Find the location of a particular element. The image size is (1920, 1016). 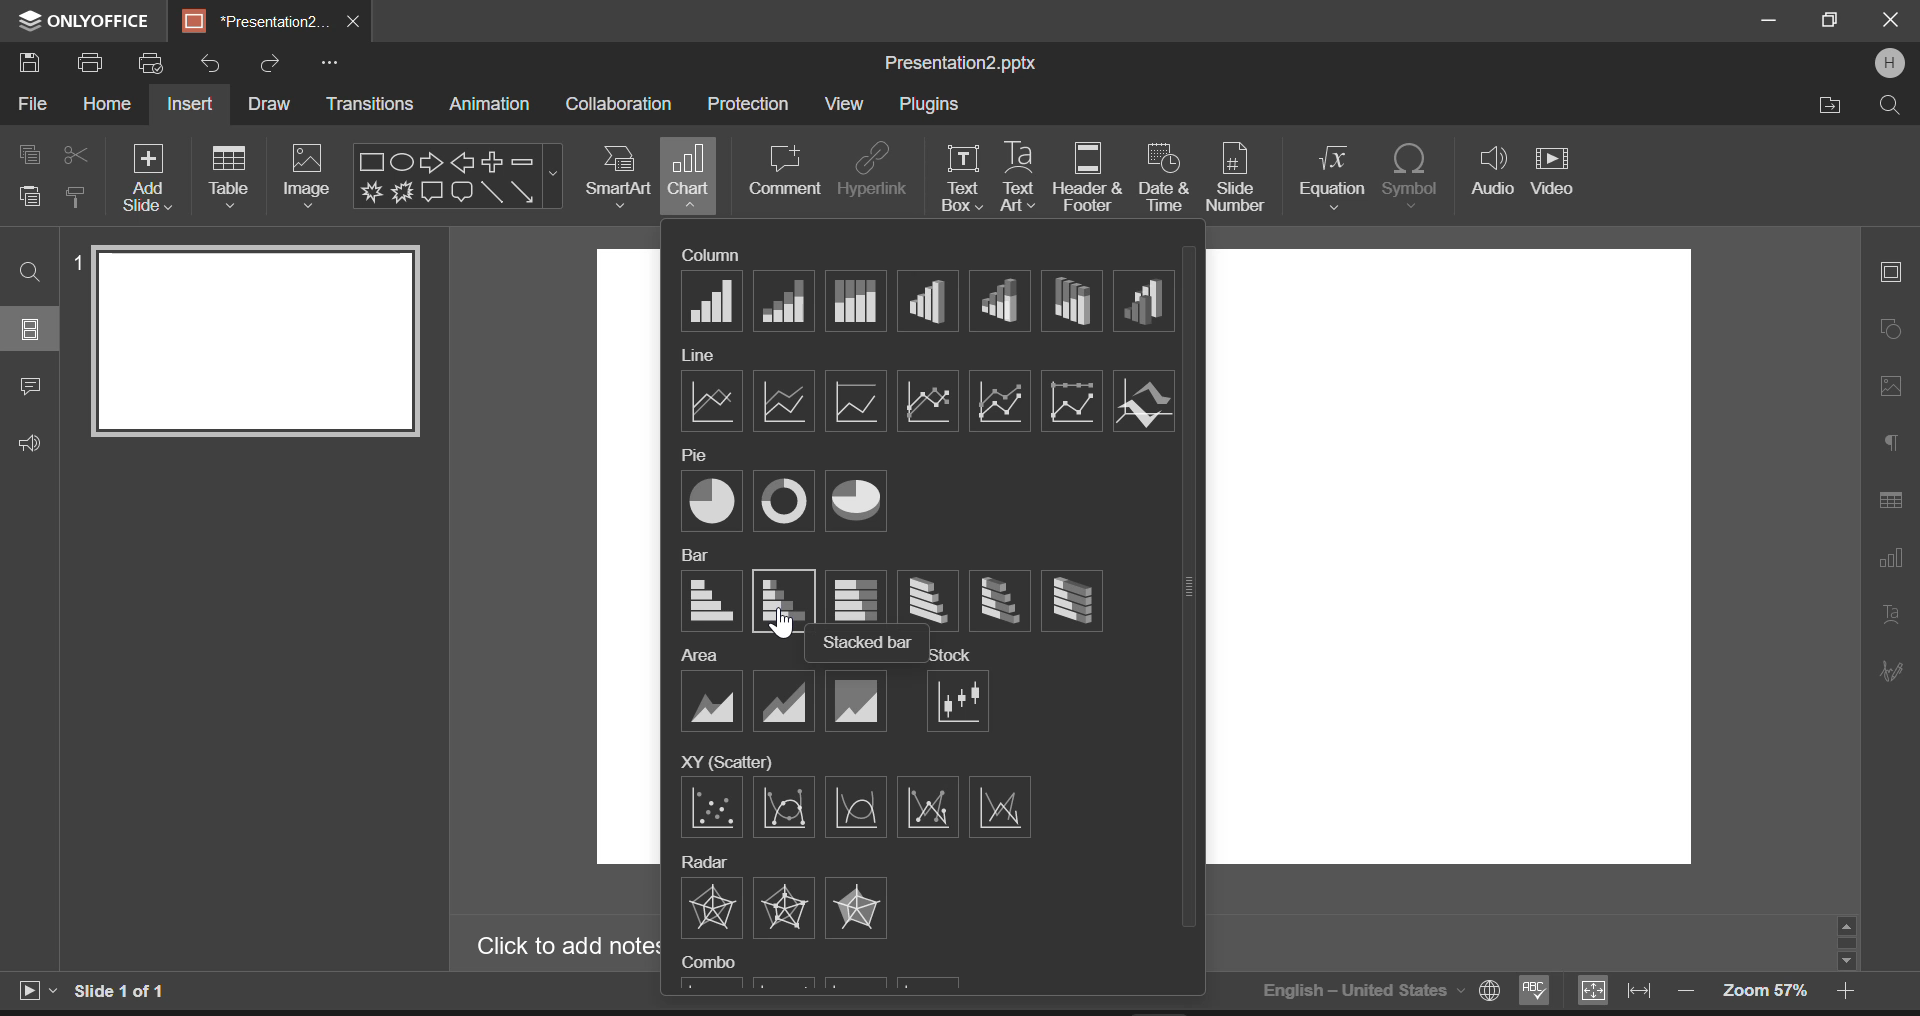

100% Stacked Column is located at coordinates (856, 300).